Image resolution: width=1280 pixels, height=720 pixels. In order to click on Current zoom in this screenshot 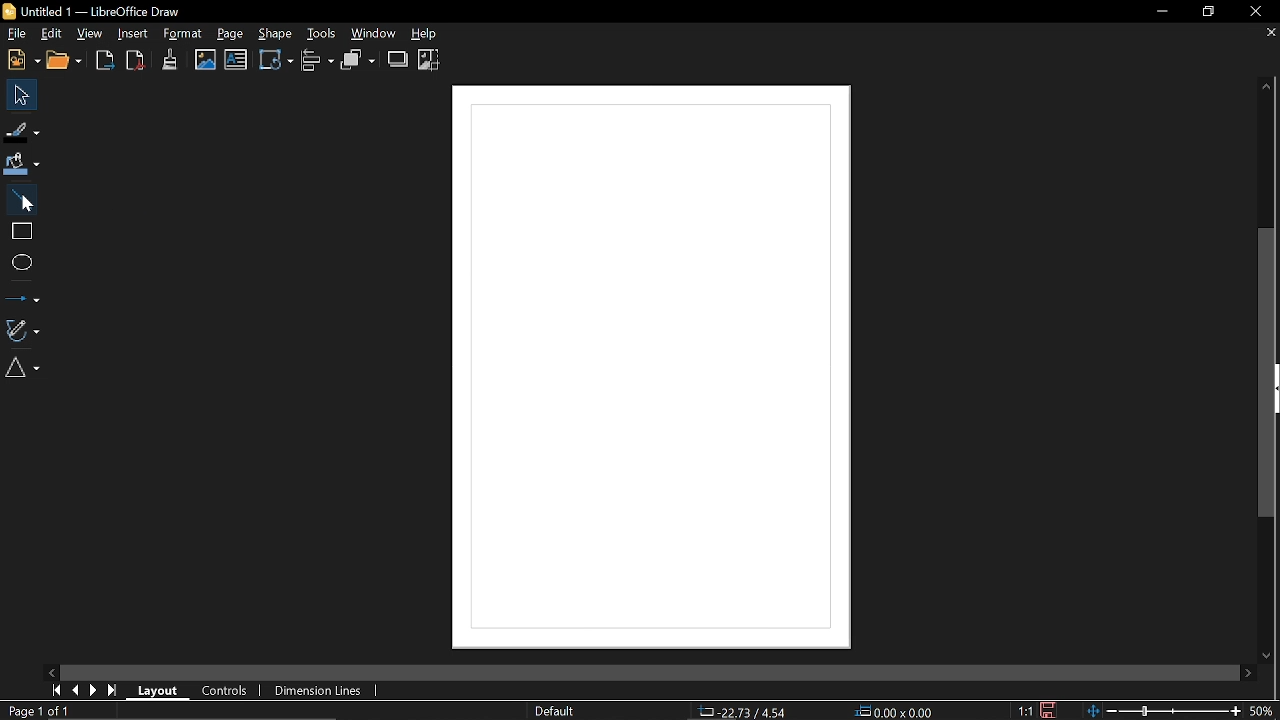, I will do `click(1264, 711)`.